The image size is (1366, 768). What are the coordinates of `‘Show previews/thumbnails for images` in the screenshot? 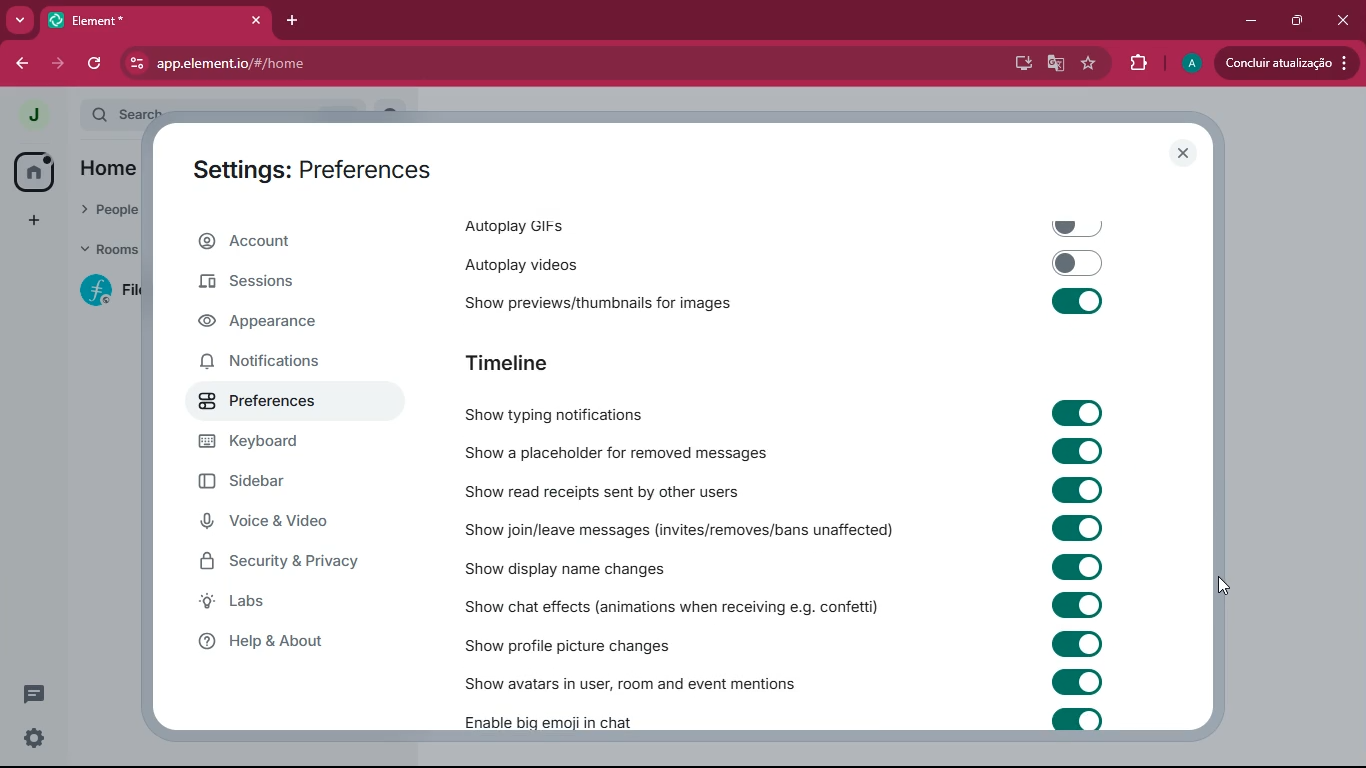 It's located at (785, 300).